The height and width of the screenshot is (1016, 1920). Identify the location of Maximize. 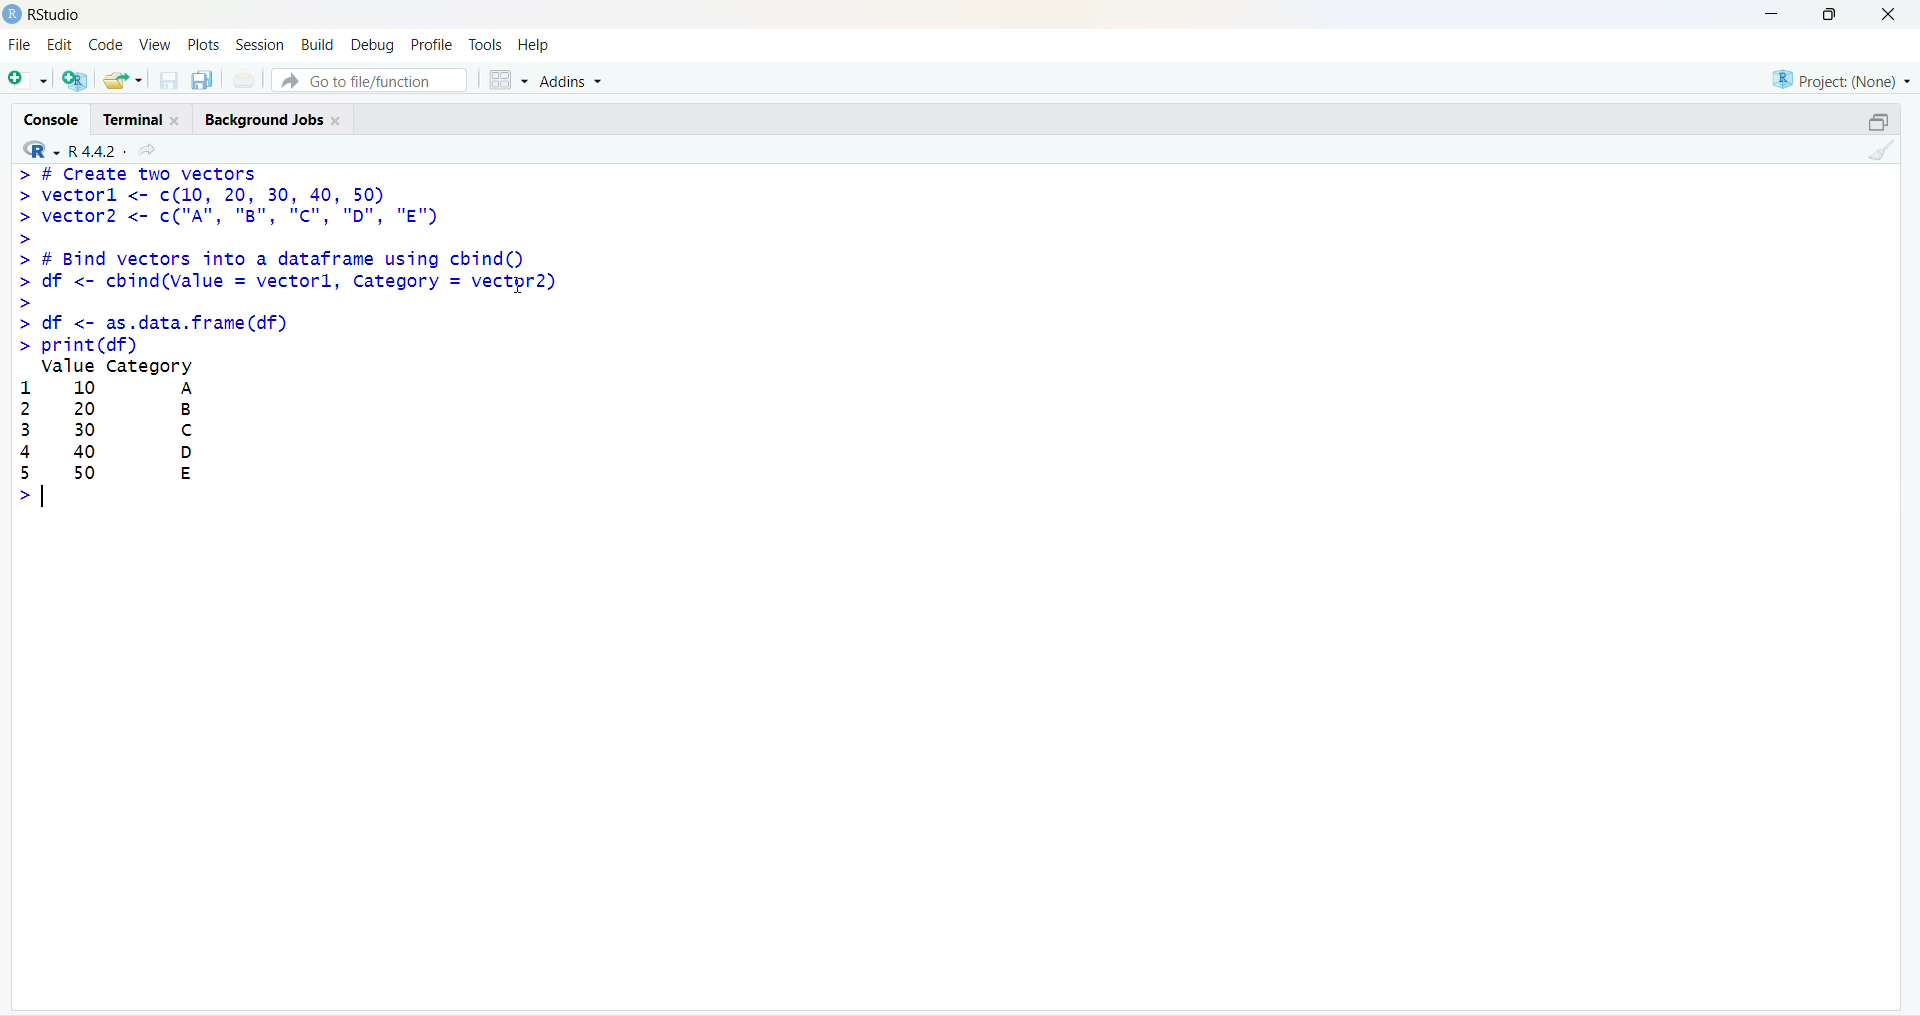
(1831, 14).